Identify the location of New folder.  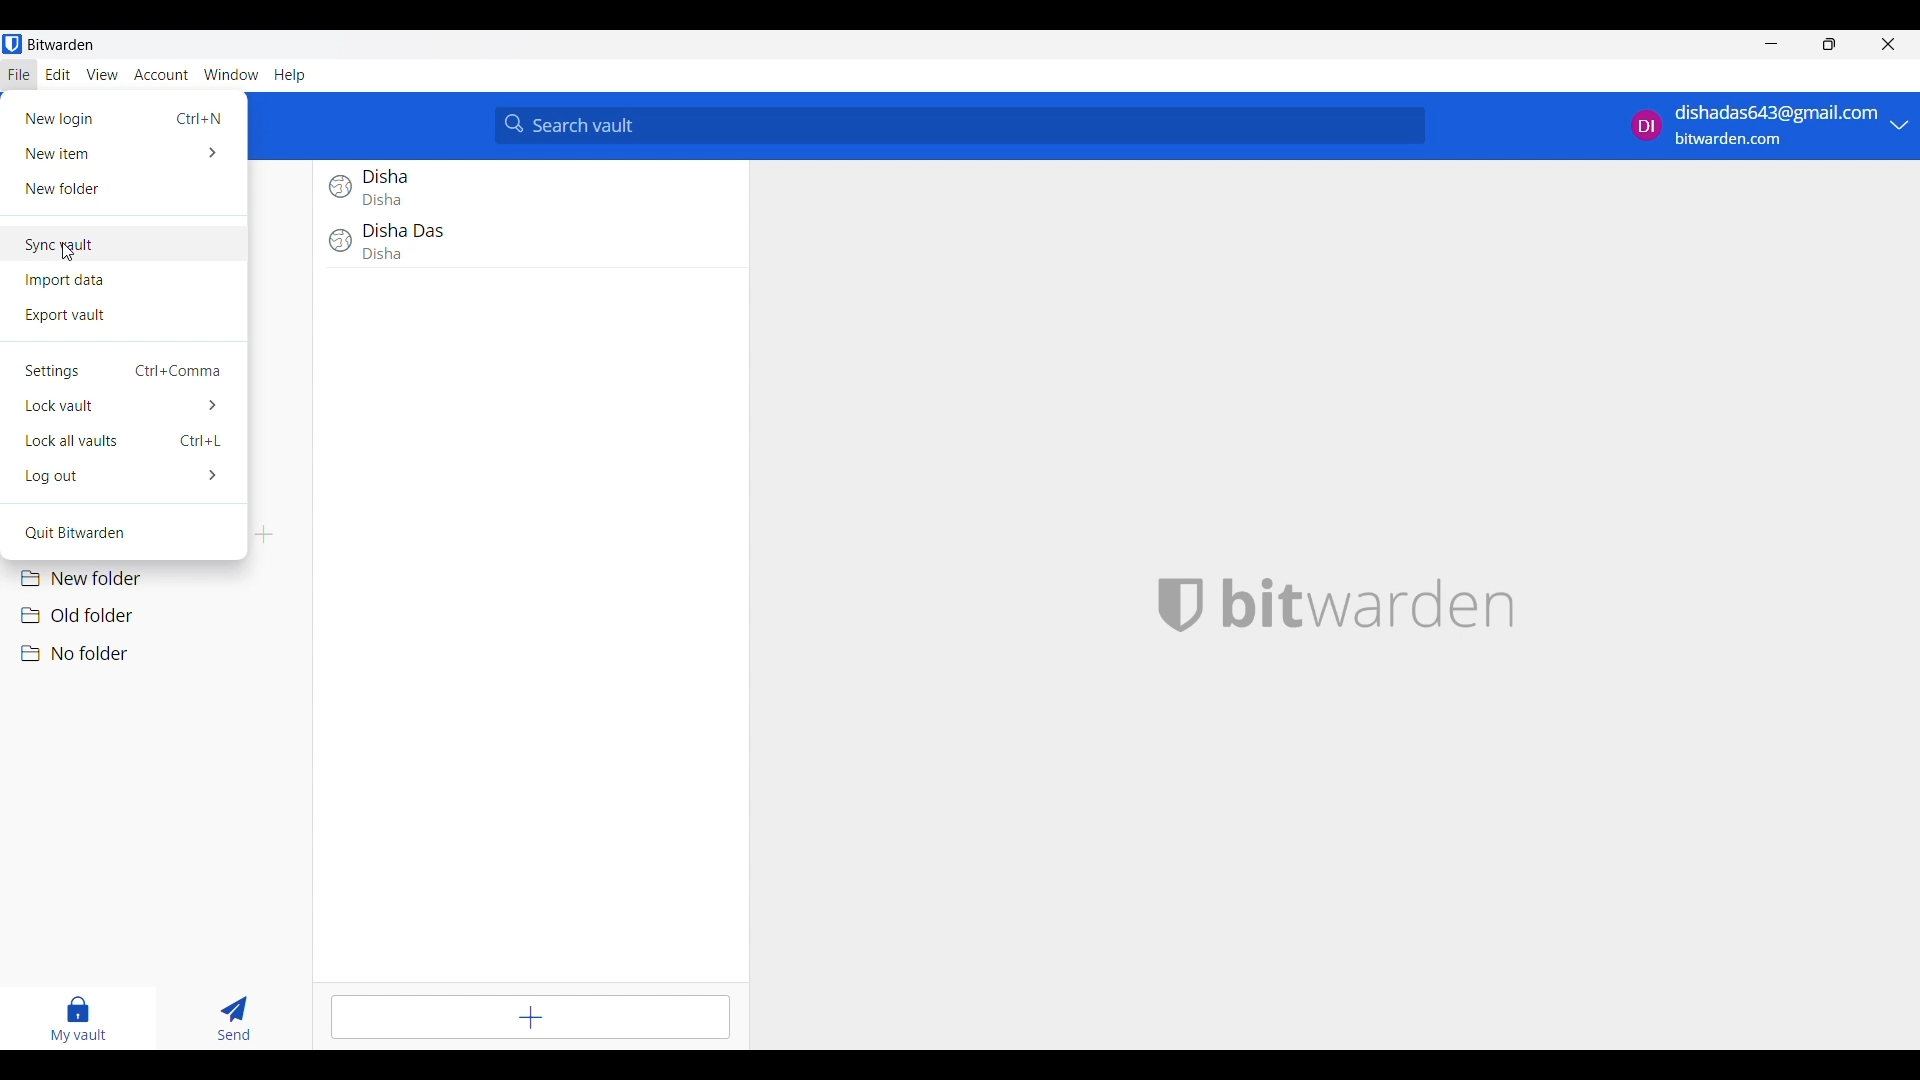
(160, 579).